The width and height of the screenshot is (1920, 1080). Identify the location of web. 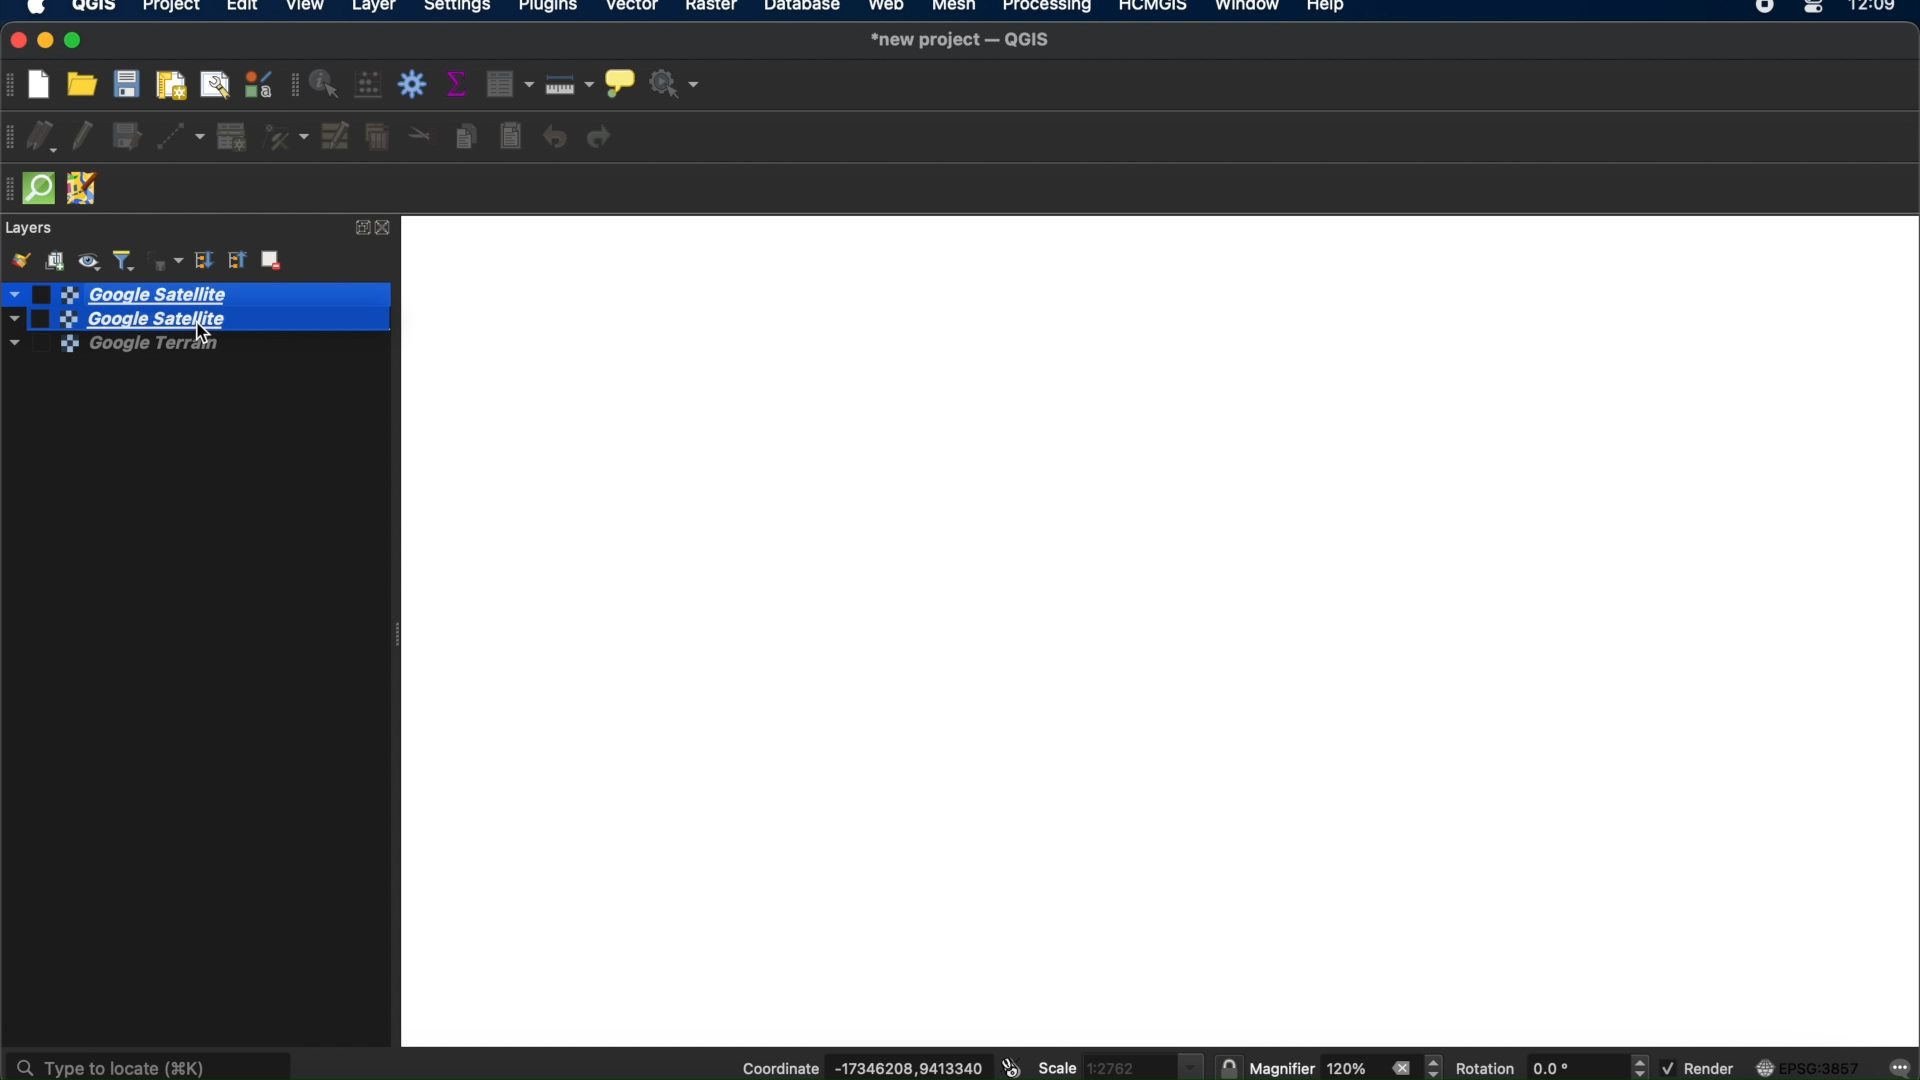
(887, 8).